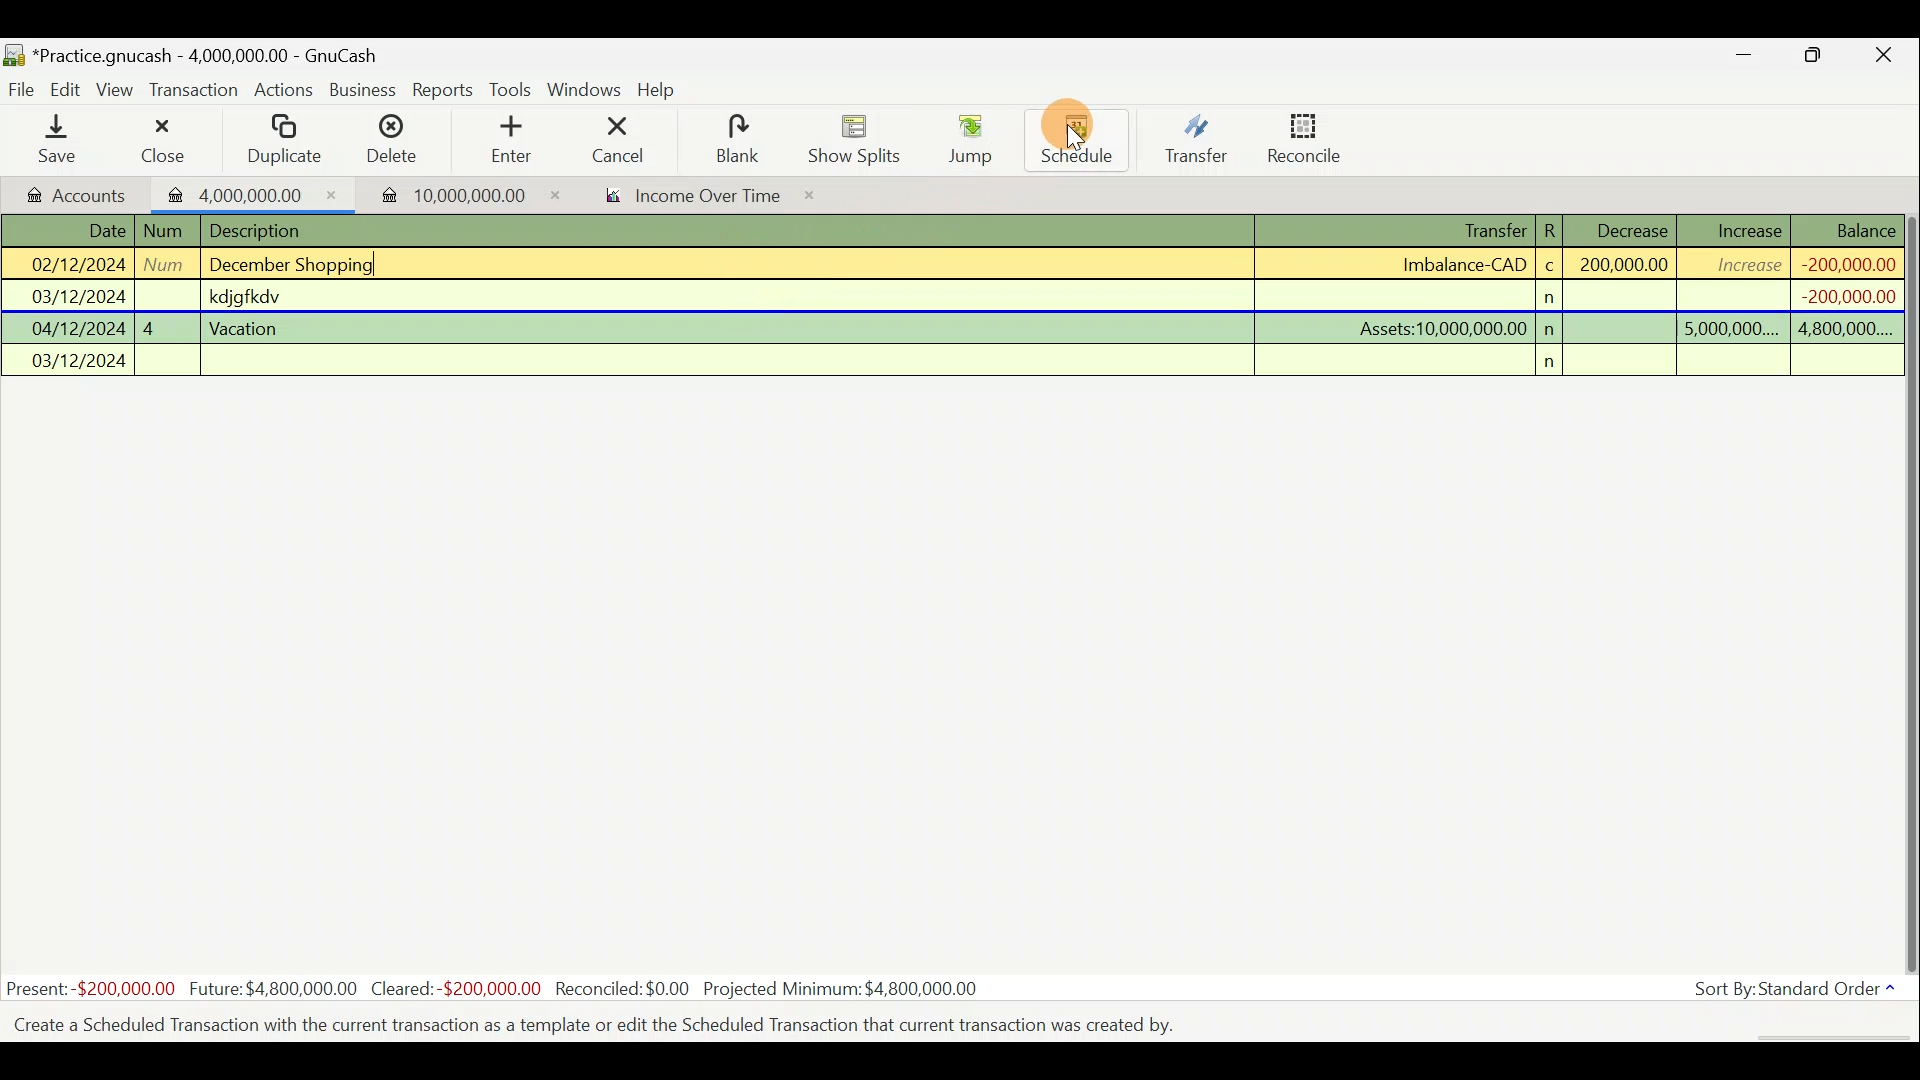 The width and height of the screenshot is (1920, 1080). I want to click on Help, so click(664, 90).